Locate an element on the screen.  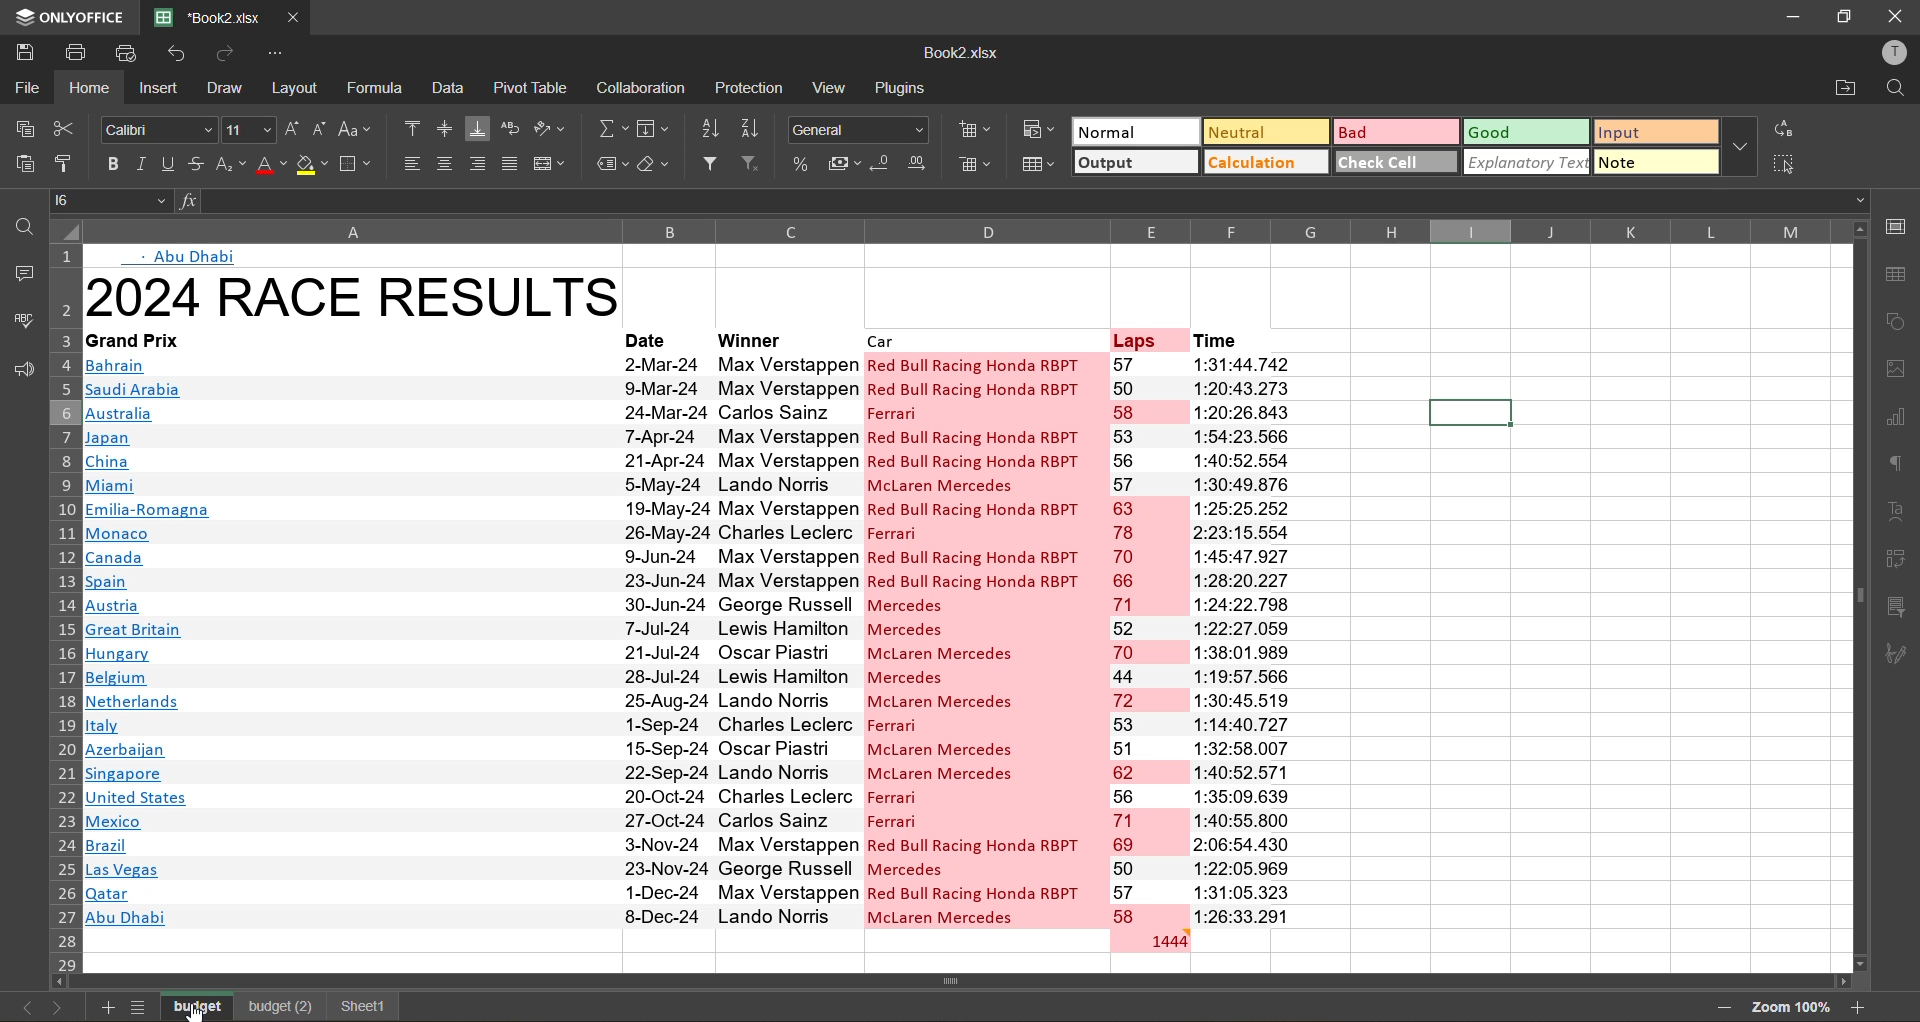
images is located at coordinates (1898, 372).